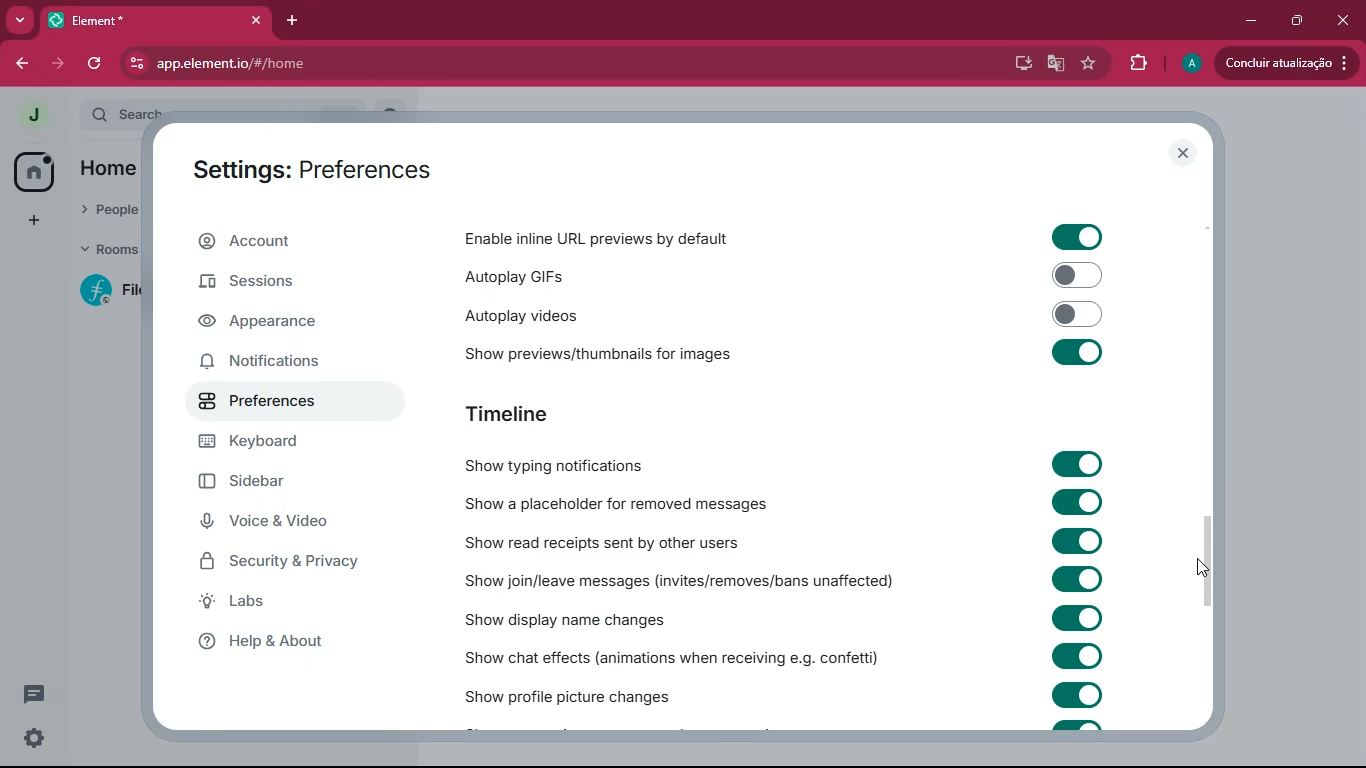 Image resolution: width=1366 pixels, height=768 pixels. What do you see at coordinates (266, 399) in the screenshot?
I see `preferences` at bounding box center [266, 399].